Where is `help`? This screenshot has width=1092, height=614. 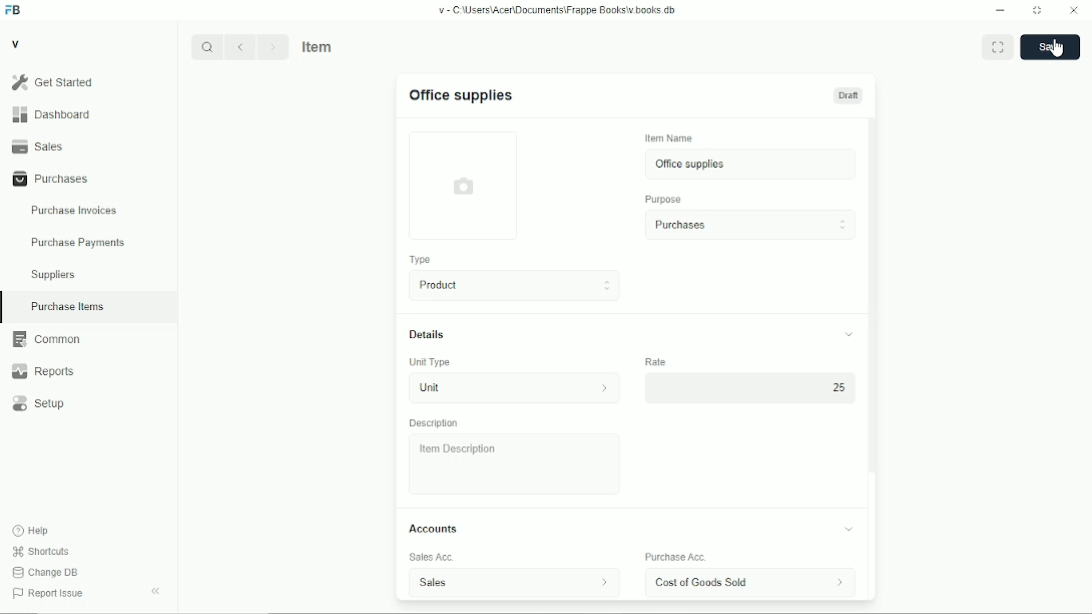 help is located at coordinates (32, 531).